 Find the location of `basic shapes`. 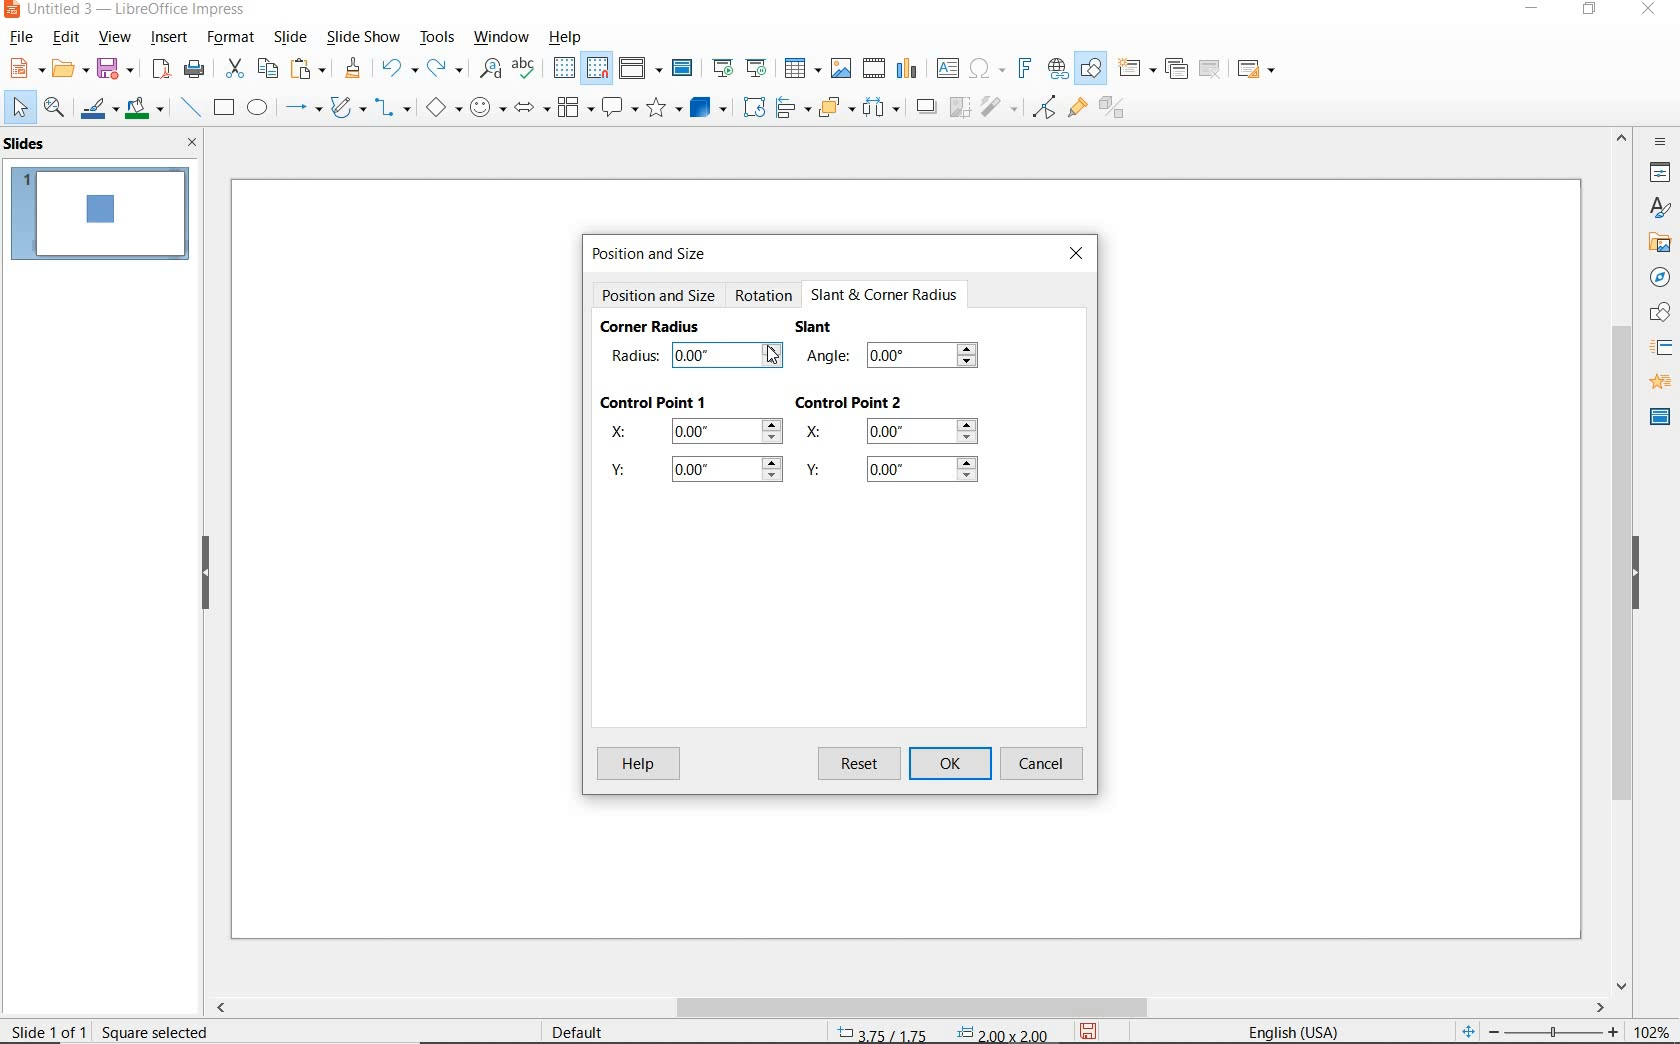

basic shapes is located at coordinates (441, 107).